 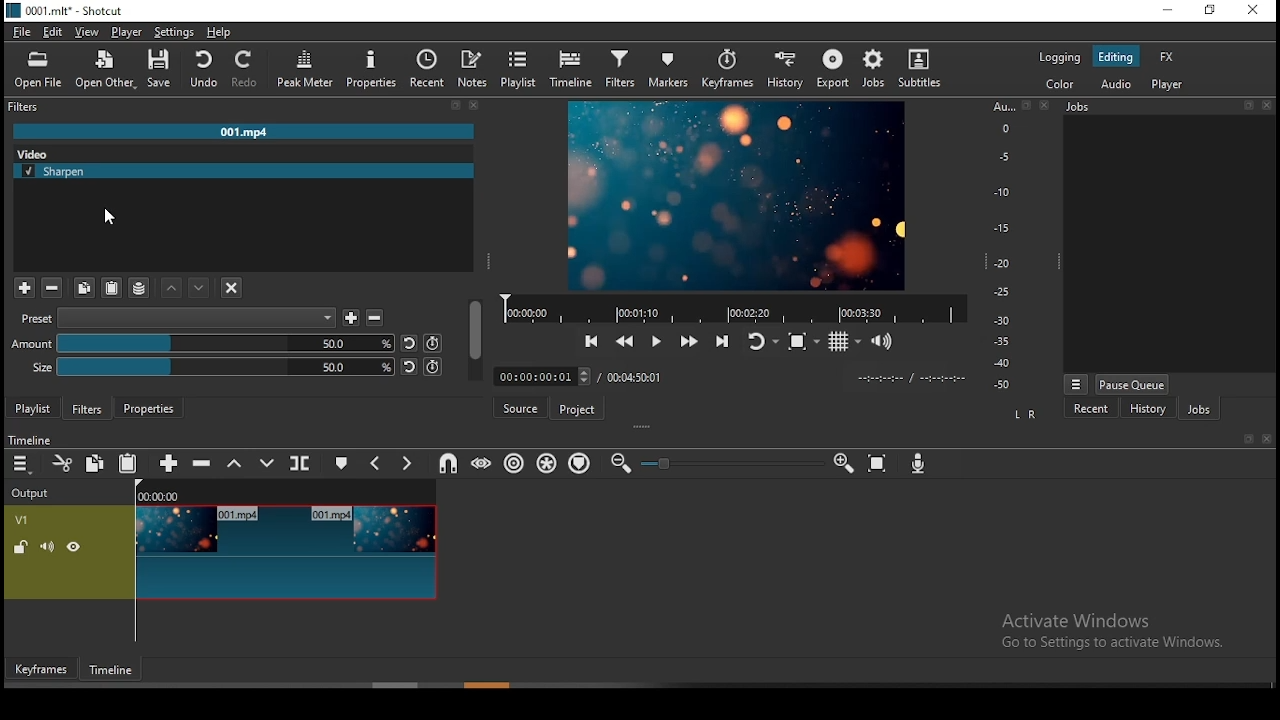 I want to click on book mark, so click(x=1247, y=440).